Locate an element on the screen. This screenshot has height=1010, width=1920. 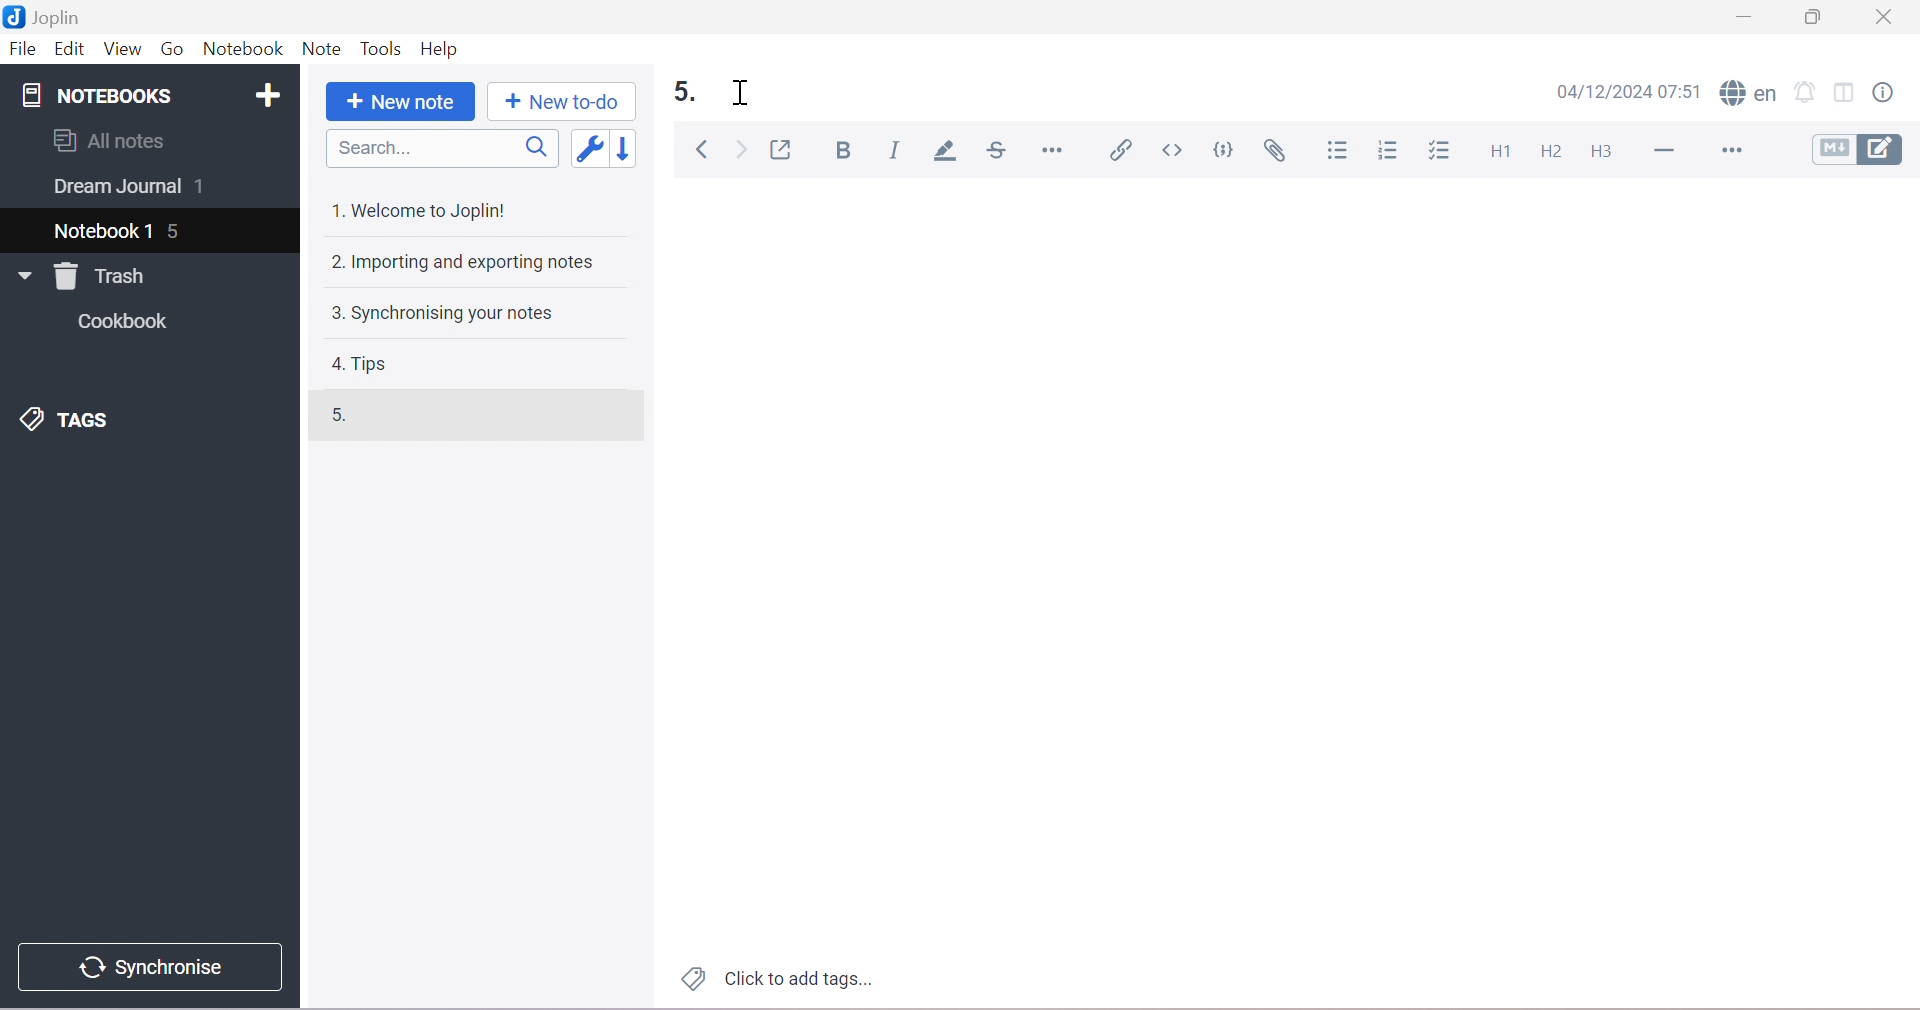
Restore Down is located at coordinates (1821, 17).